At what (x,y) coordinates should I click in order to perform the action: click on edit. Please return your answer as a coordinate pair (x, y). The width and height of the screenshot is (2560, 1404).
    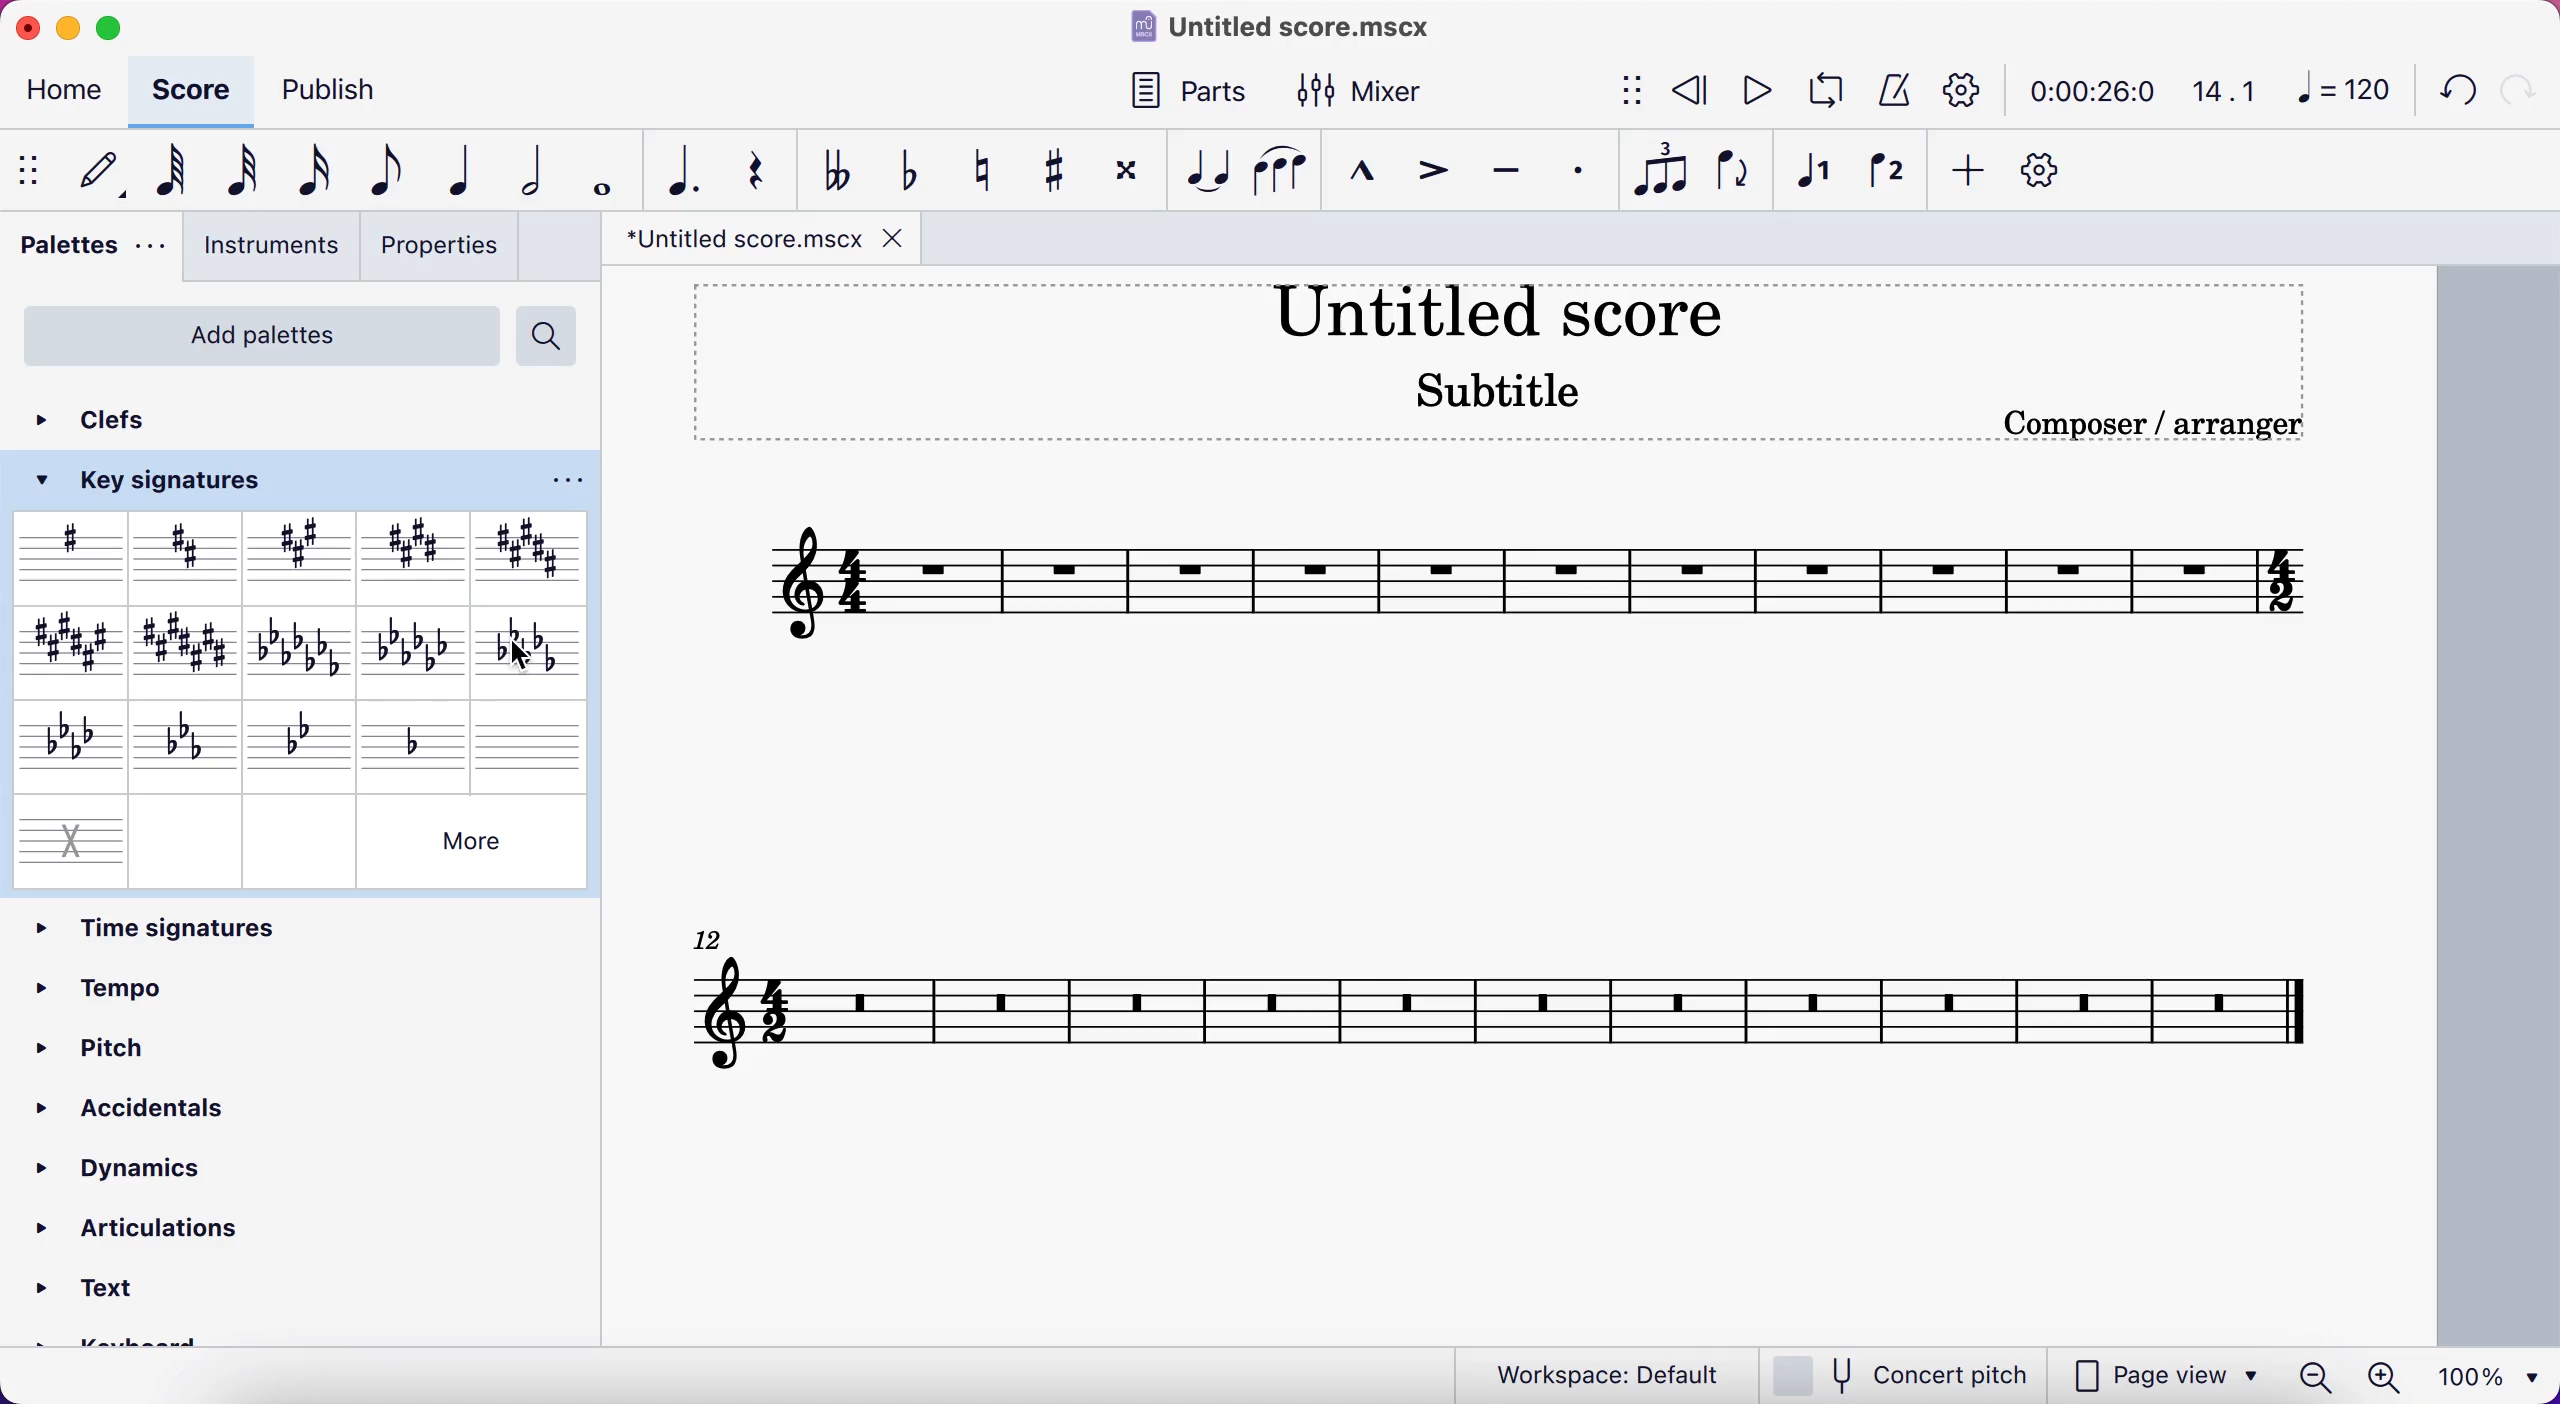
    Looking at the image, I should click on (107, 171).